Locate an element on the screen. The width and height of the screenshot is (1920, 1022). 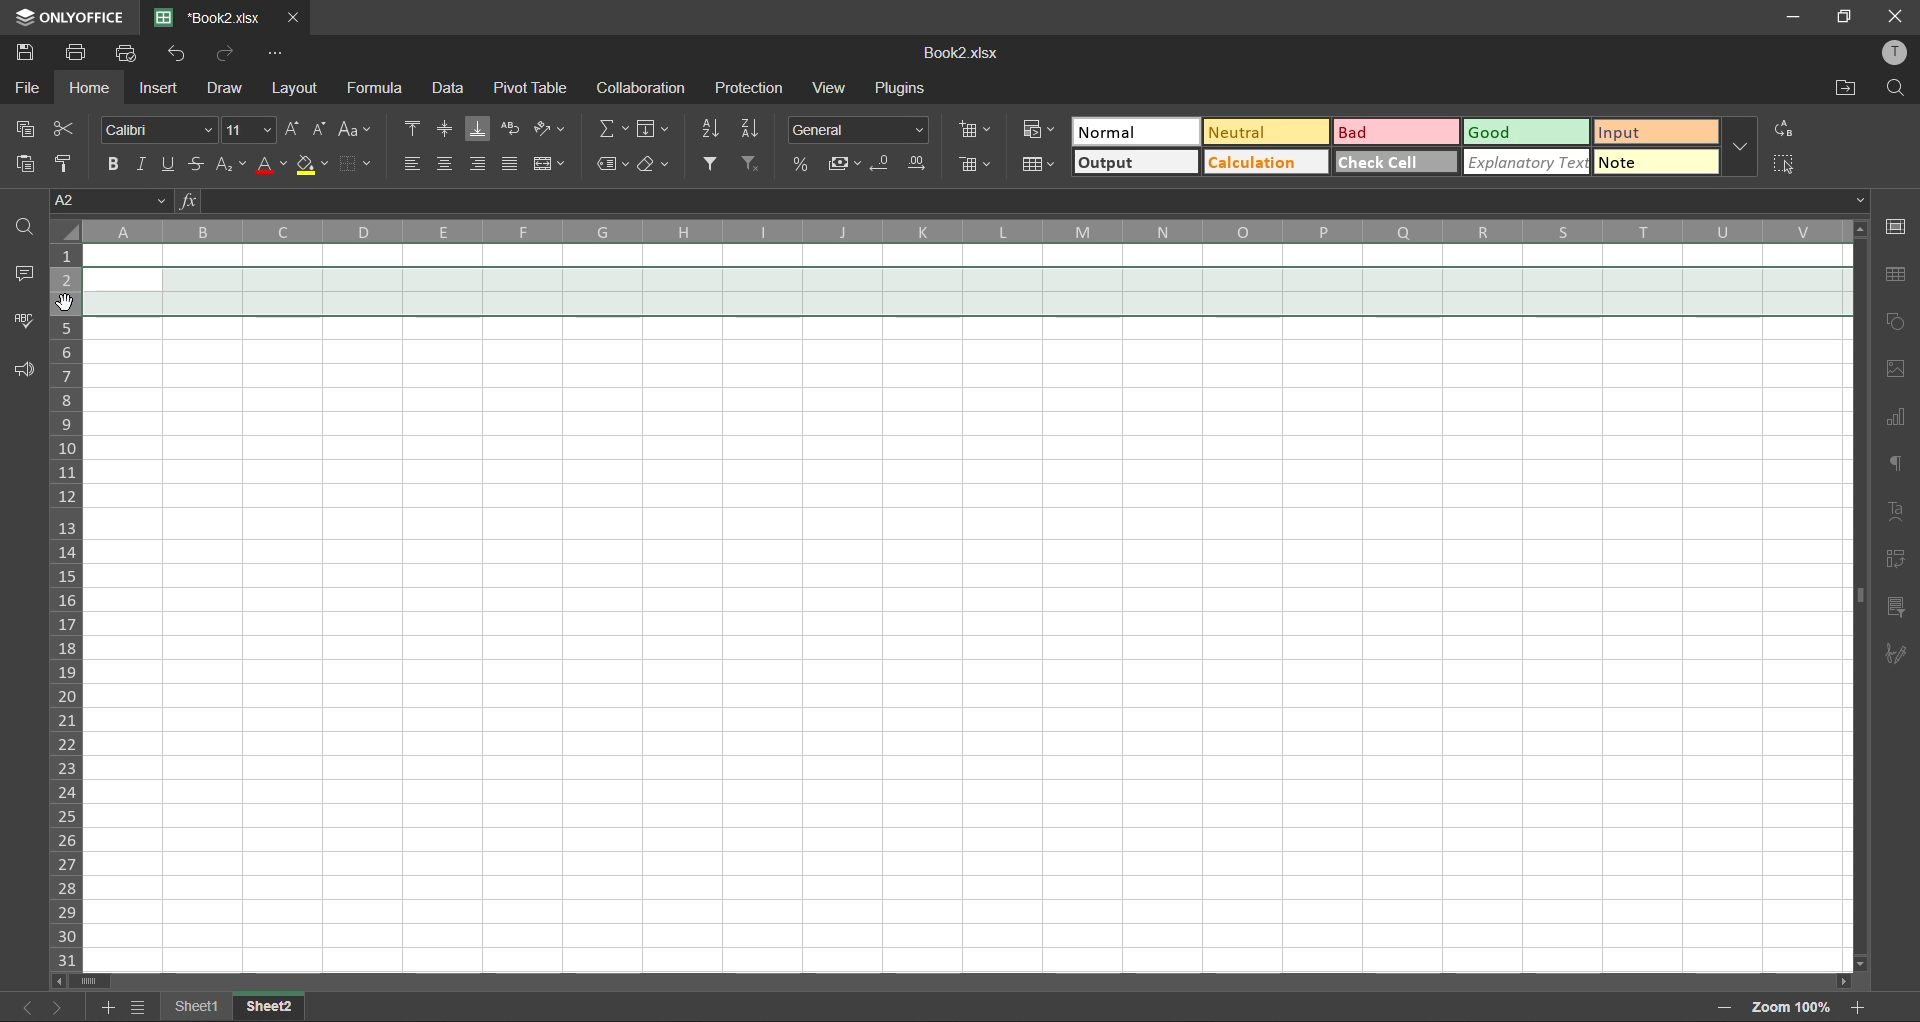
close tab is located at coordinates (296, 16).